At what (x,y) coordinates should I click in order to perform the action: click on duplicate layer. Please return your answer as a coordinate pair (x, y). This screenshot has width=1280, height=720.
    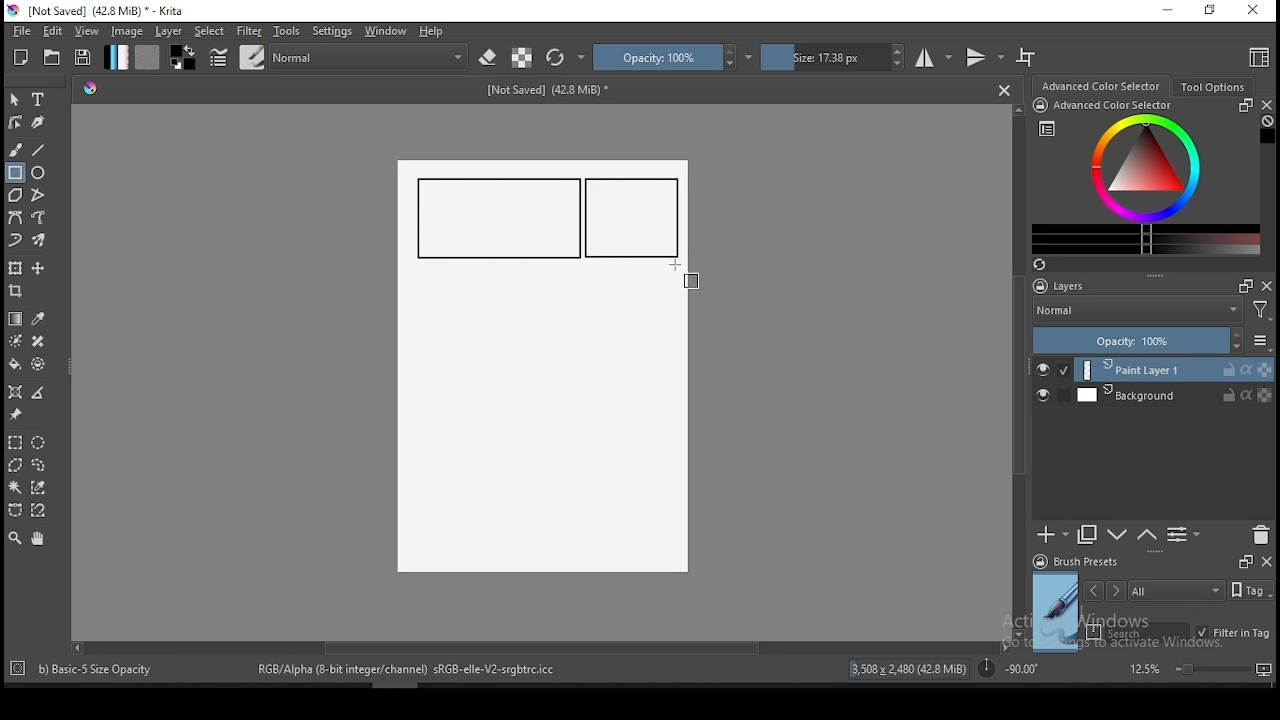
    Looking at the image, I should click on (1088, 534).